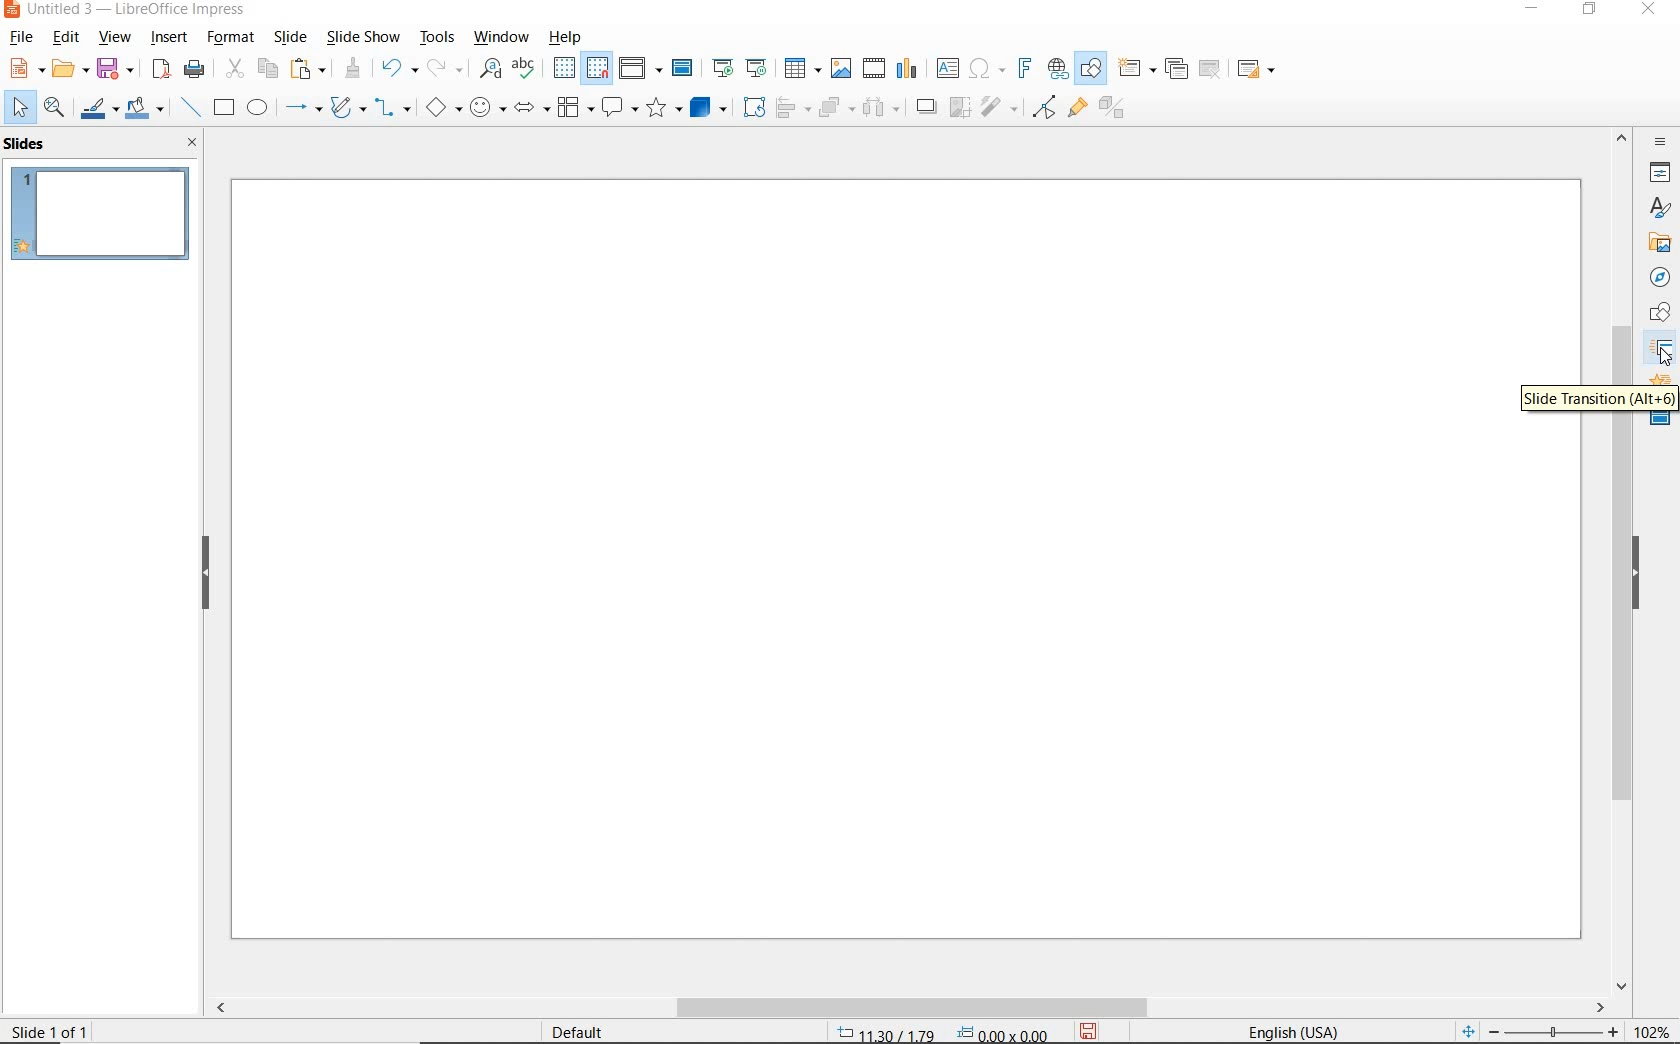 The image size is (1680, 1044). I want to click on LINE COLOR, so click(100, 109).